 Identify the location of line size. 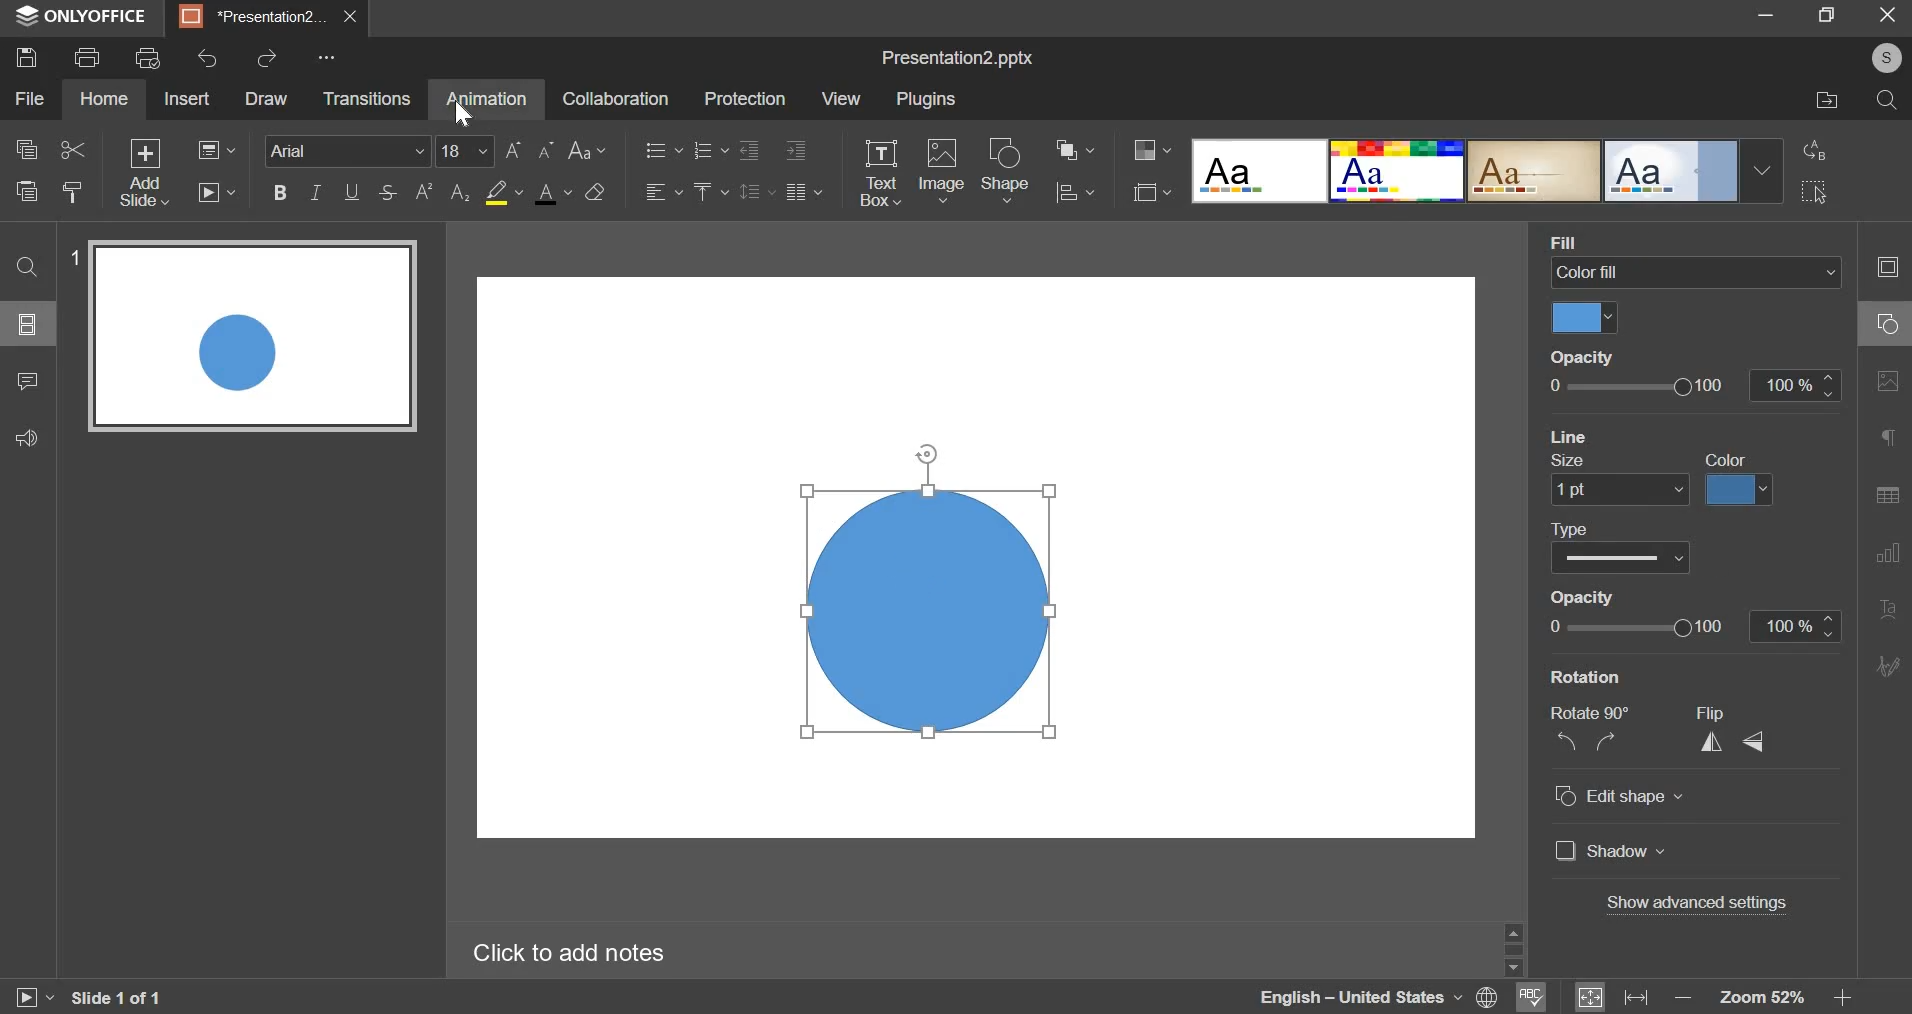
(1613, 492).